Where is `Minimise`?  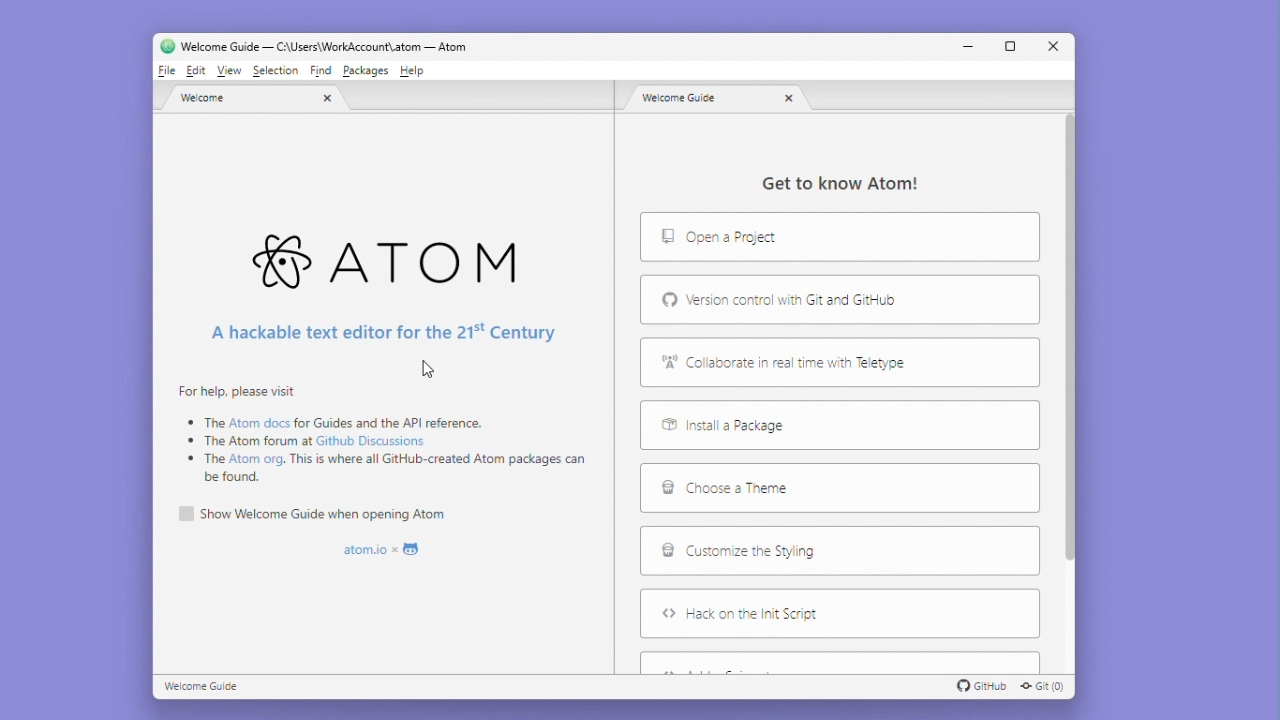
Minimise is located at coordinates (970, 46).